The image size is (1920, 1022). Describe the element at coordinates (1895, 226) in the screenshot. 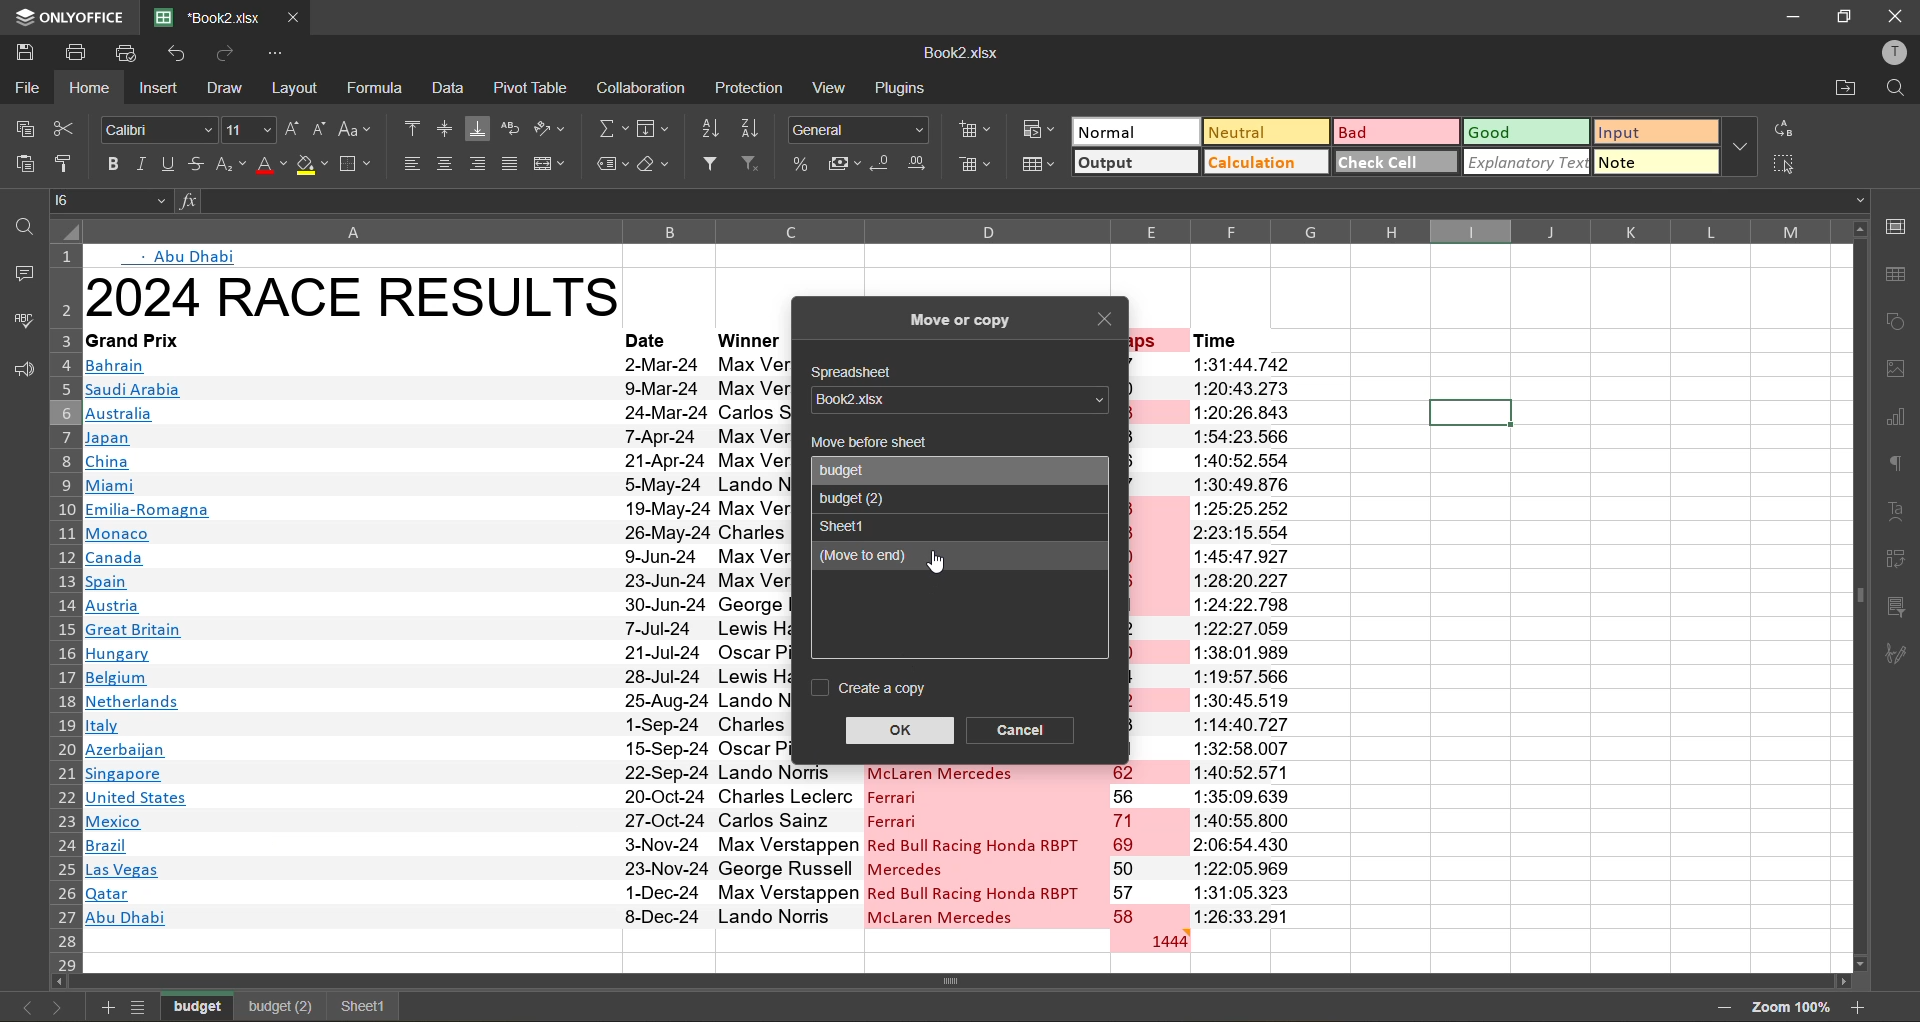

I see `call settings` at that location.